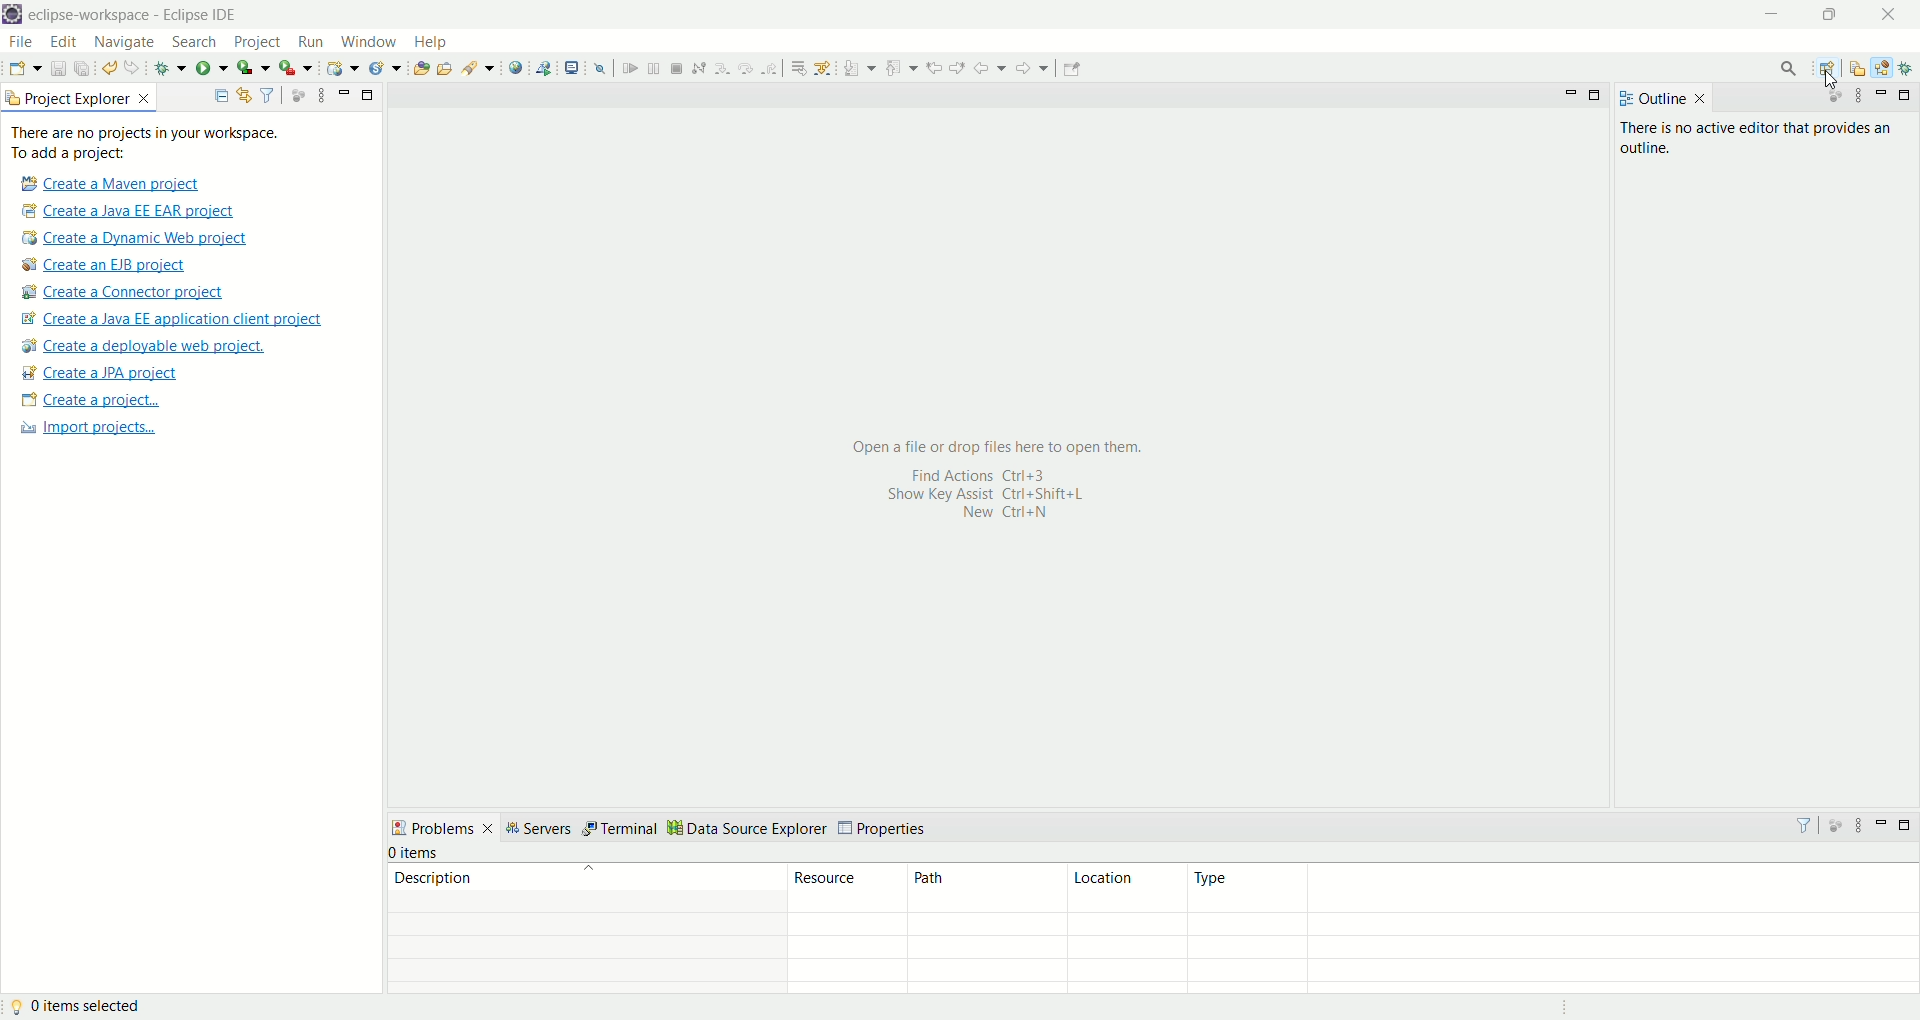  What do you see at coordinates (988, 69) in the screenshot?
I see `back` at bounding box center [988, 69].